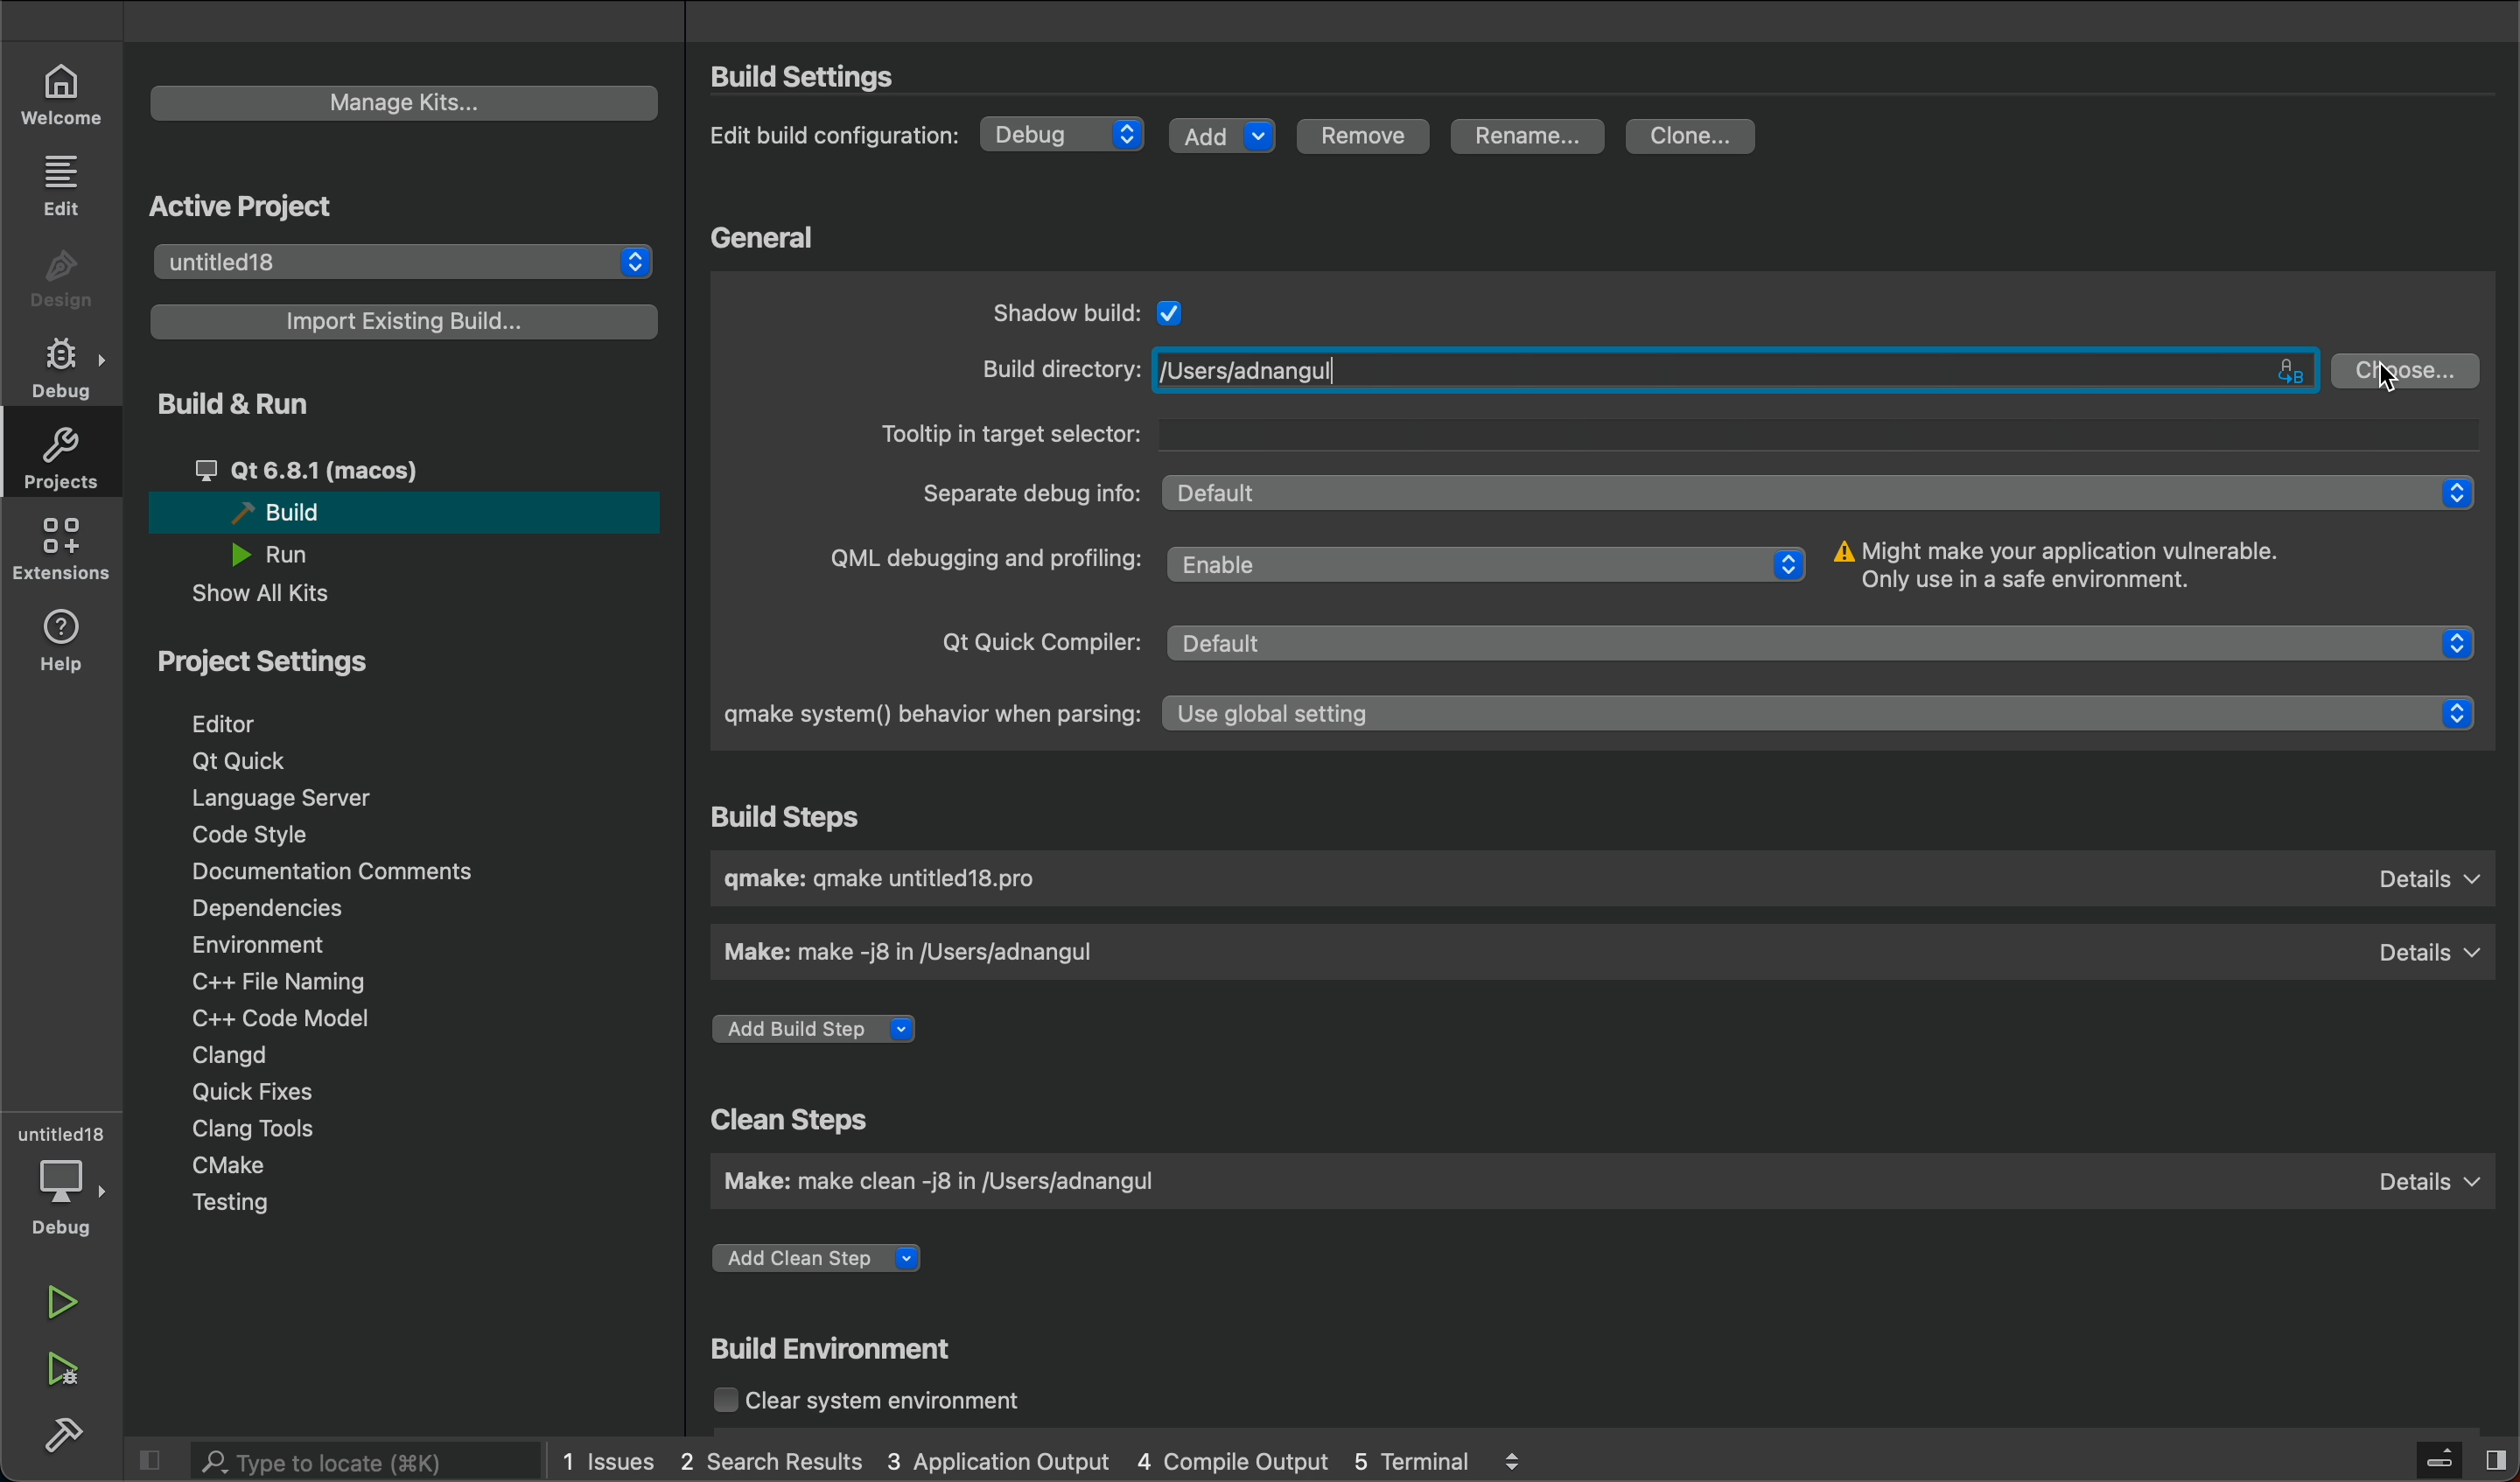 This screenshot has width=2520, height=1482. What do you see at coordinates (845, 1253) in the screenshot?
I see `add clean step` at bounding box center [845, 1253].